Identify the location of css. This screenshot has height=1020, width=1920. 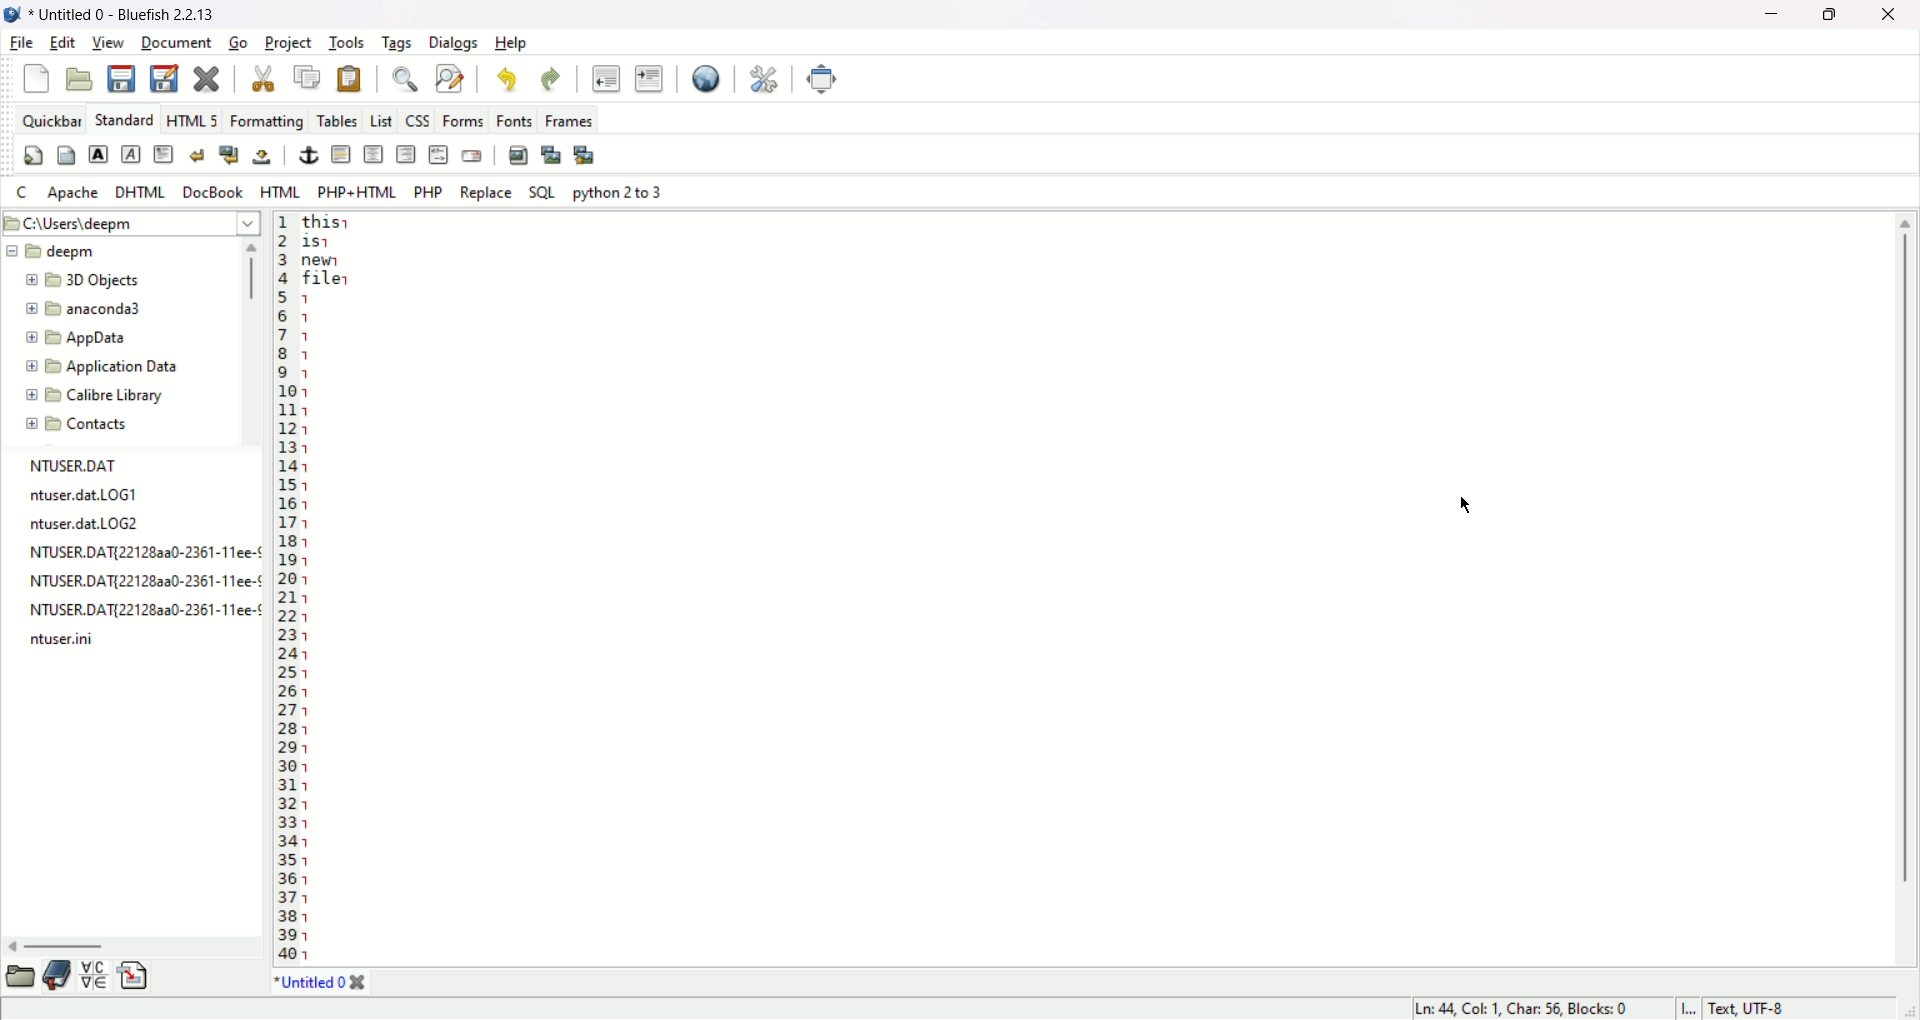
(417, 119).